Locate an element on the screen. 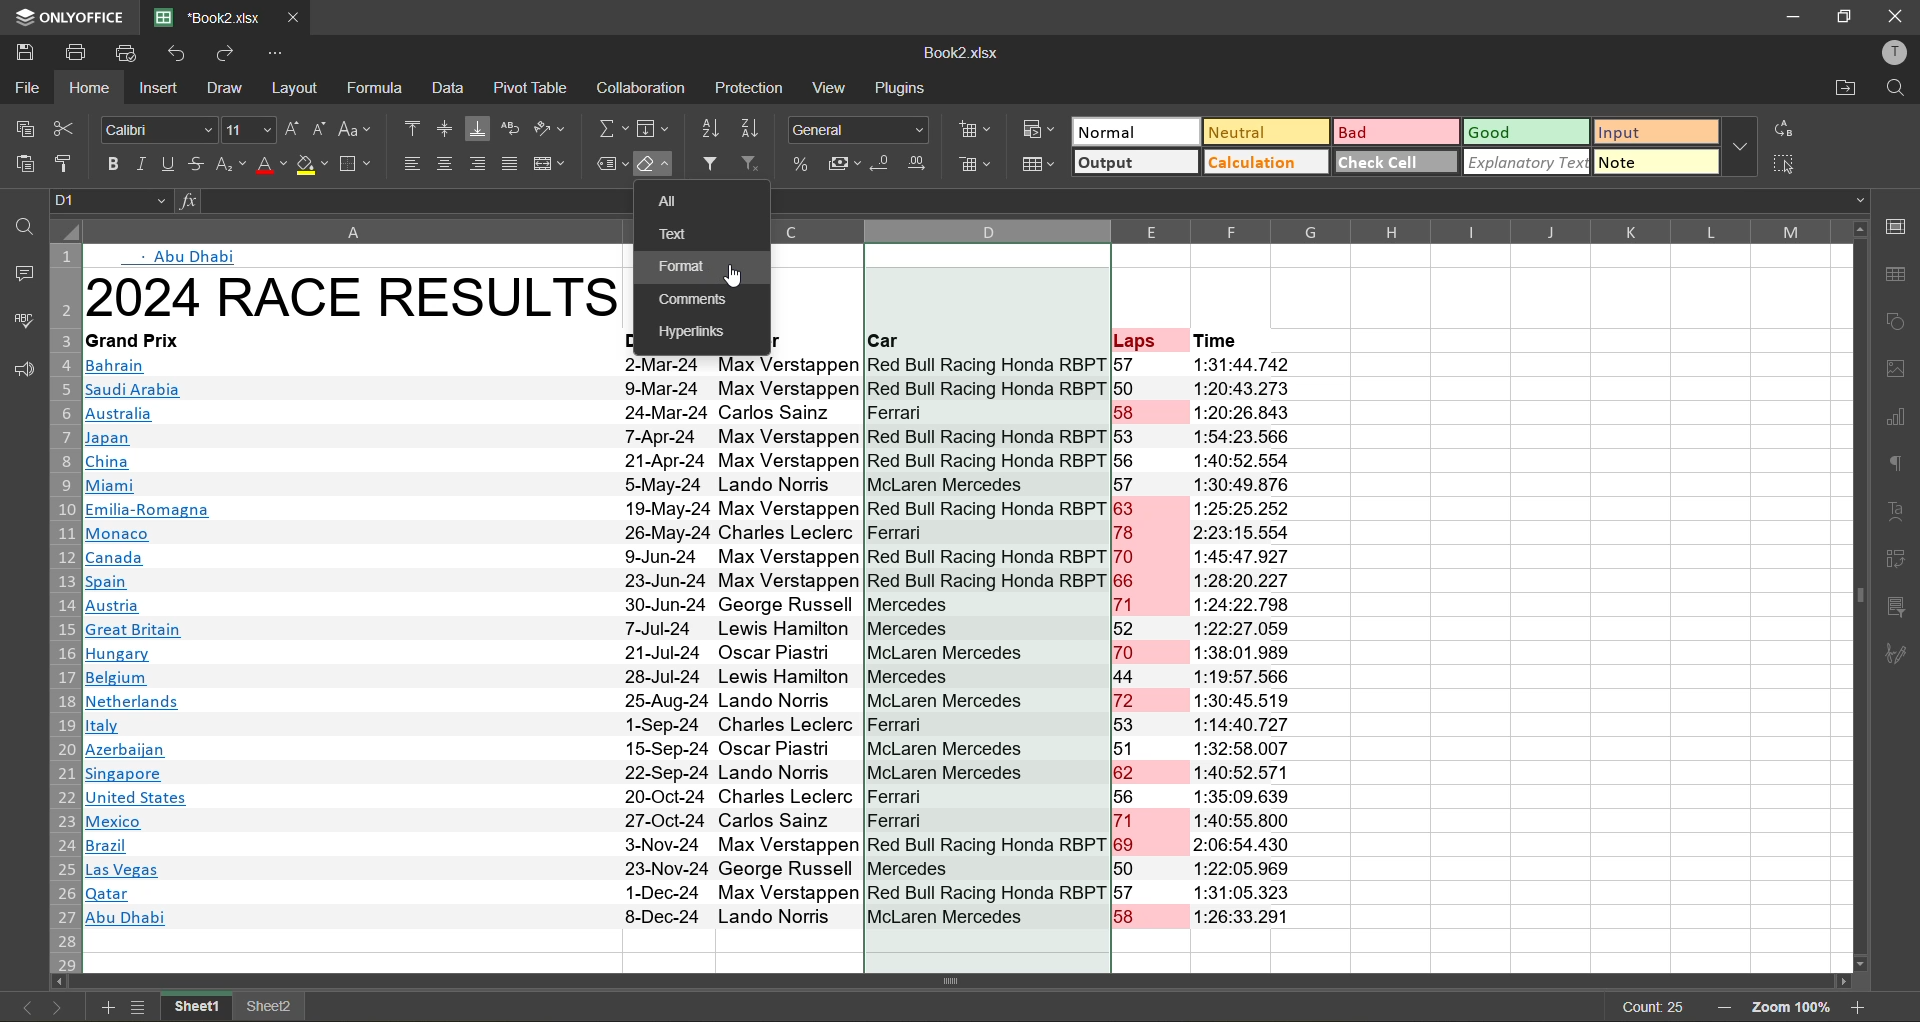  Wl Azerbaijan 15-Sep-24 Oscar Piastri McLaren Mercedes 51 1:32:58.007 is located at coordinates (692, 748).